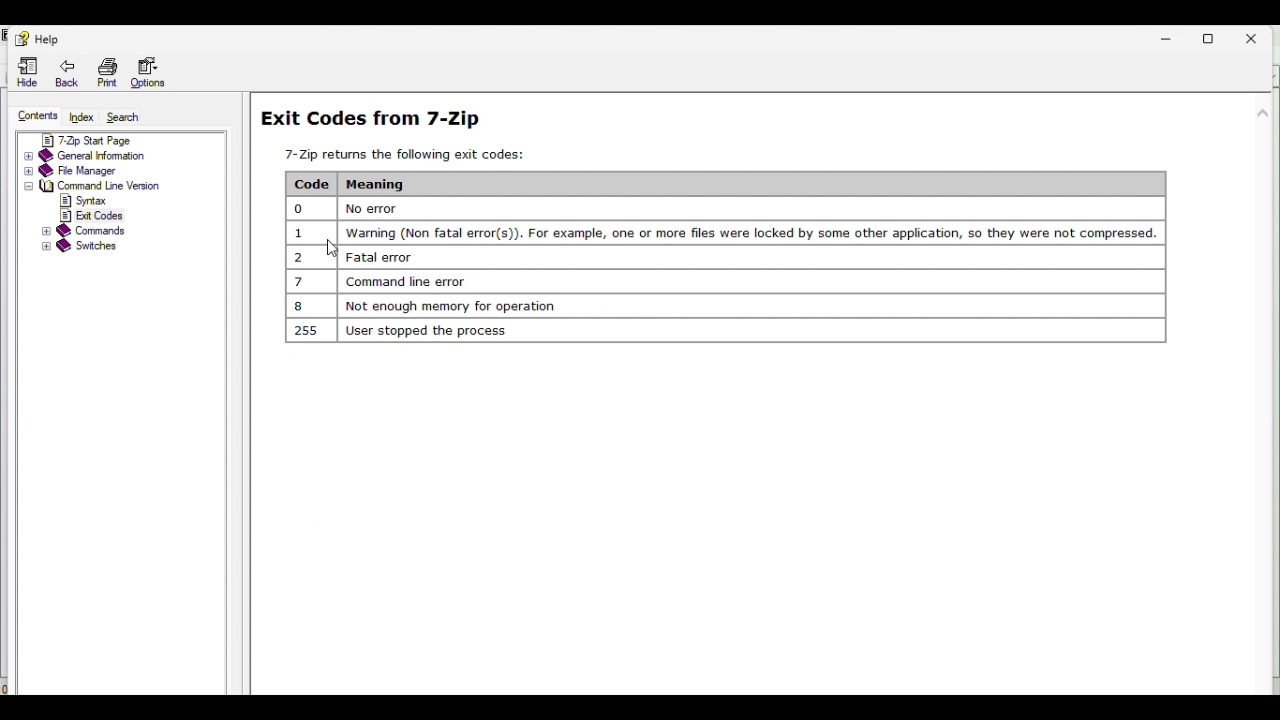  I want to click on File manager, so click(118, 171).